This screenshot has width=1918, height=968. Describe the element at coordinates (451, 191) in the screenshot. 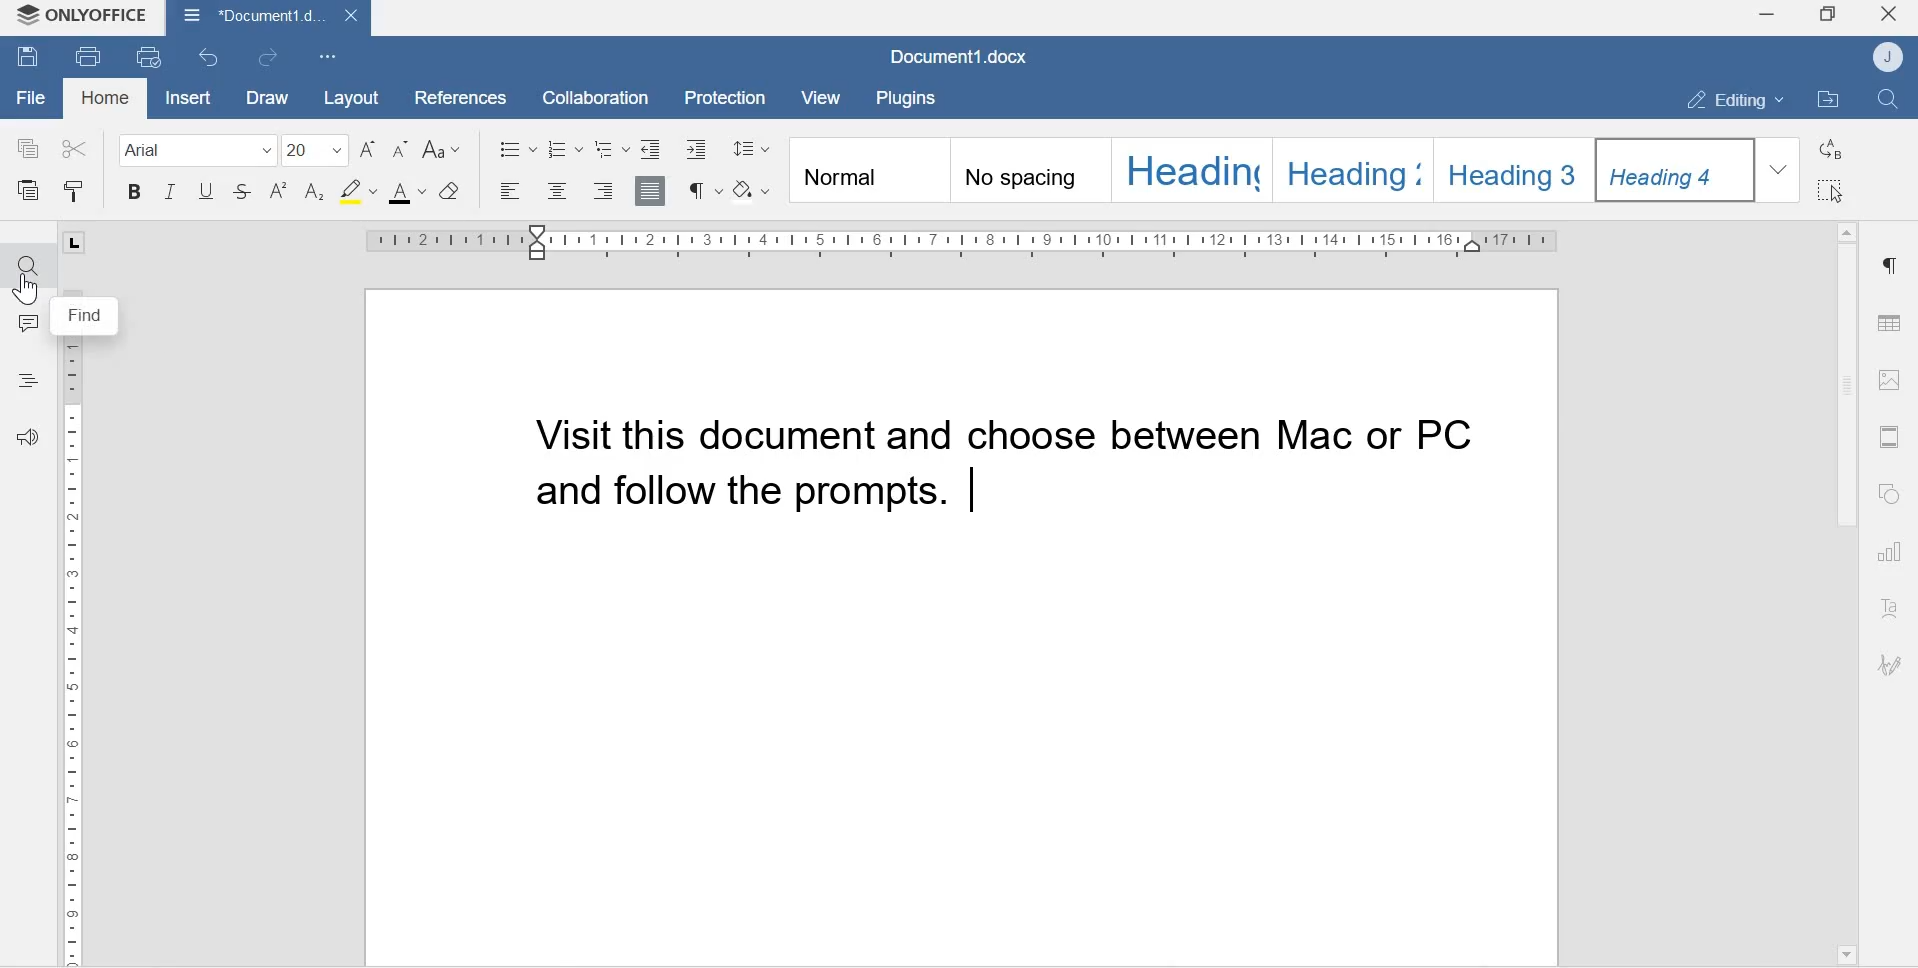

I see `Clear style` at that location.